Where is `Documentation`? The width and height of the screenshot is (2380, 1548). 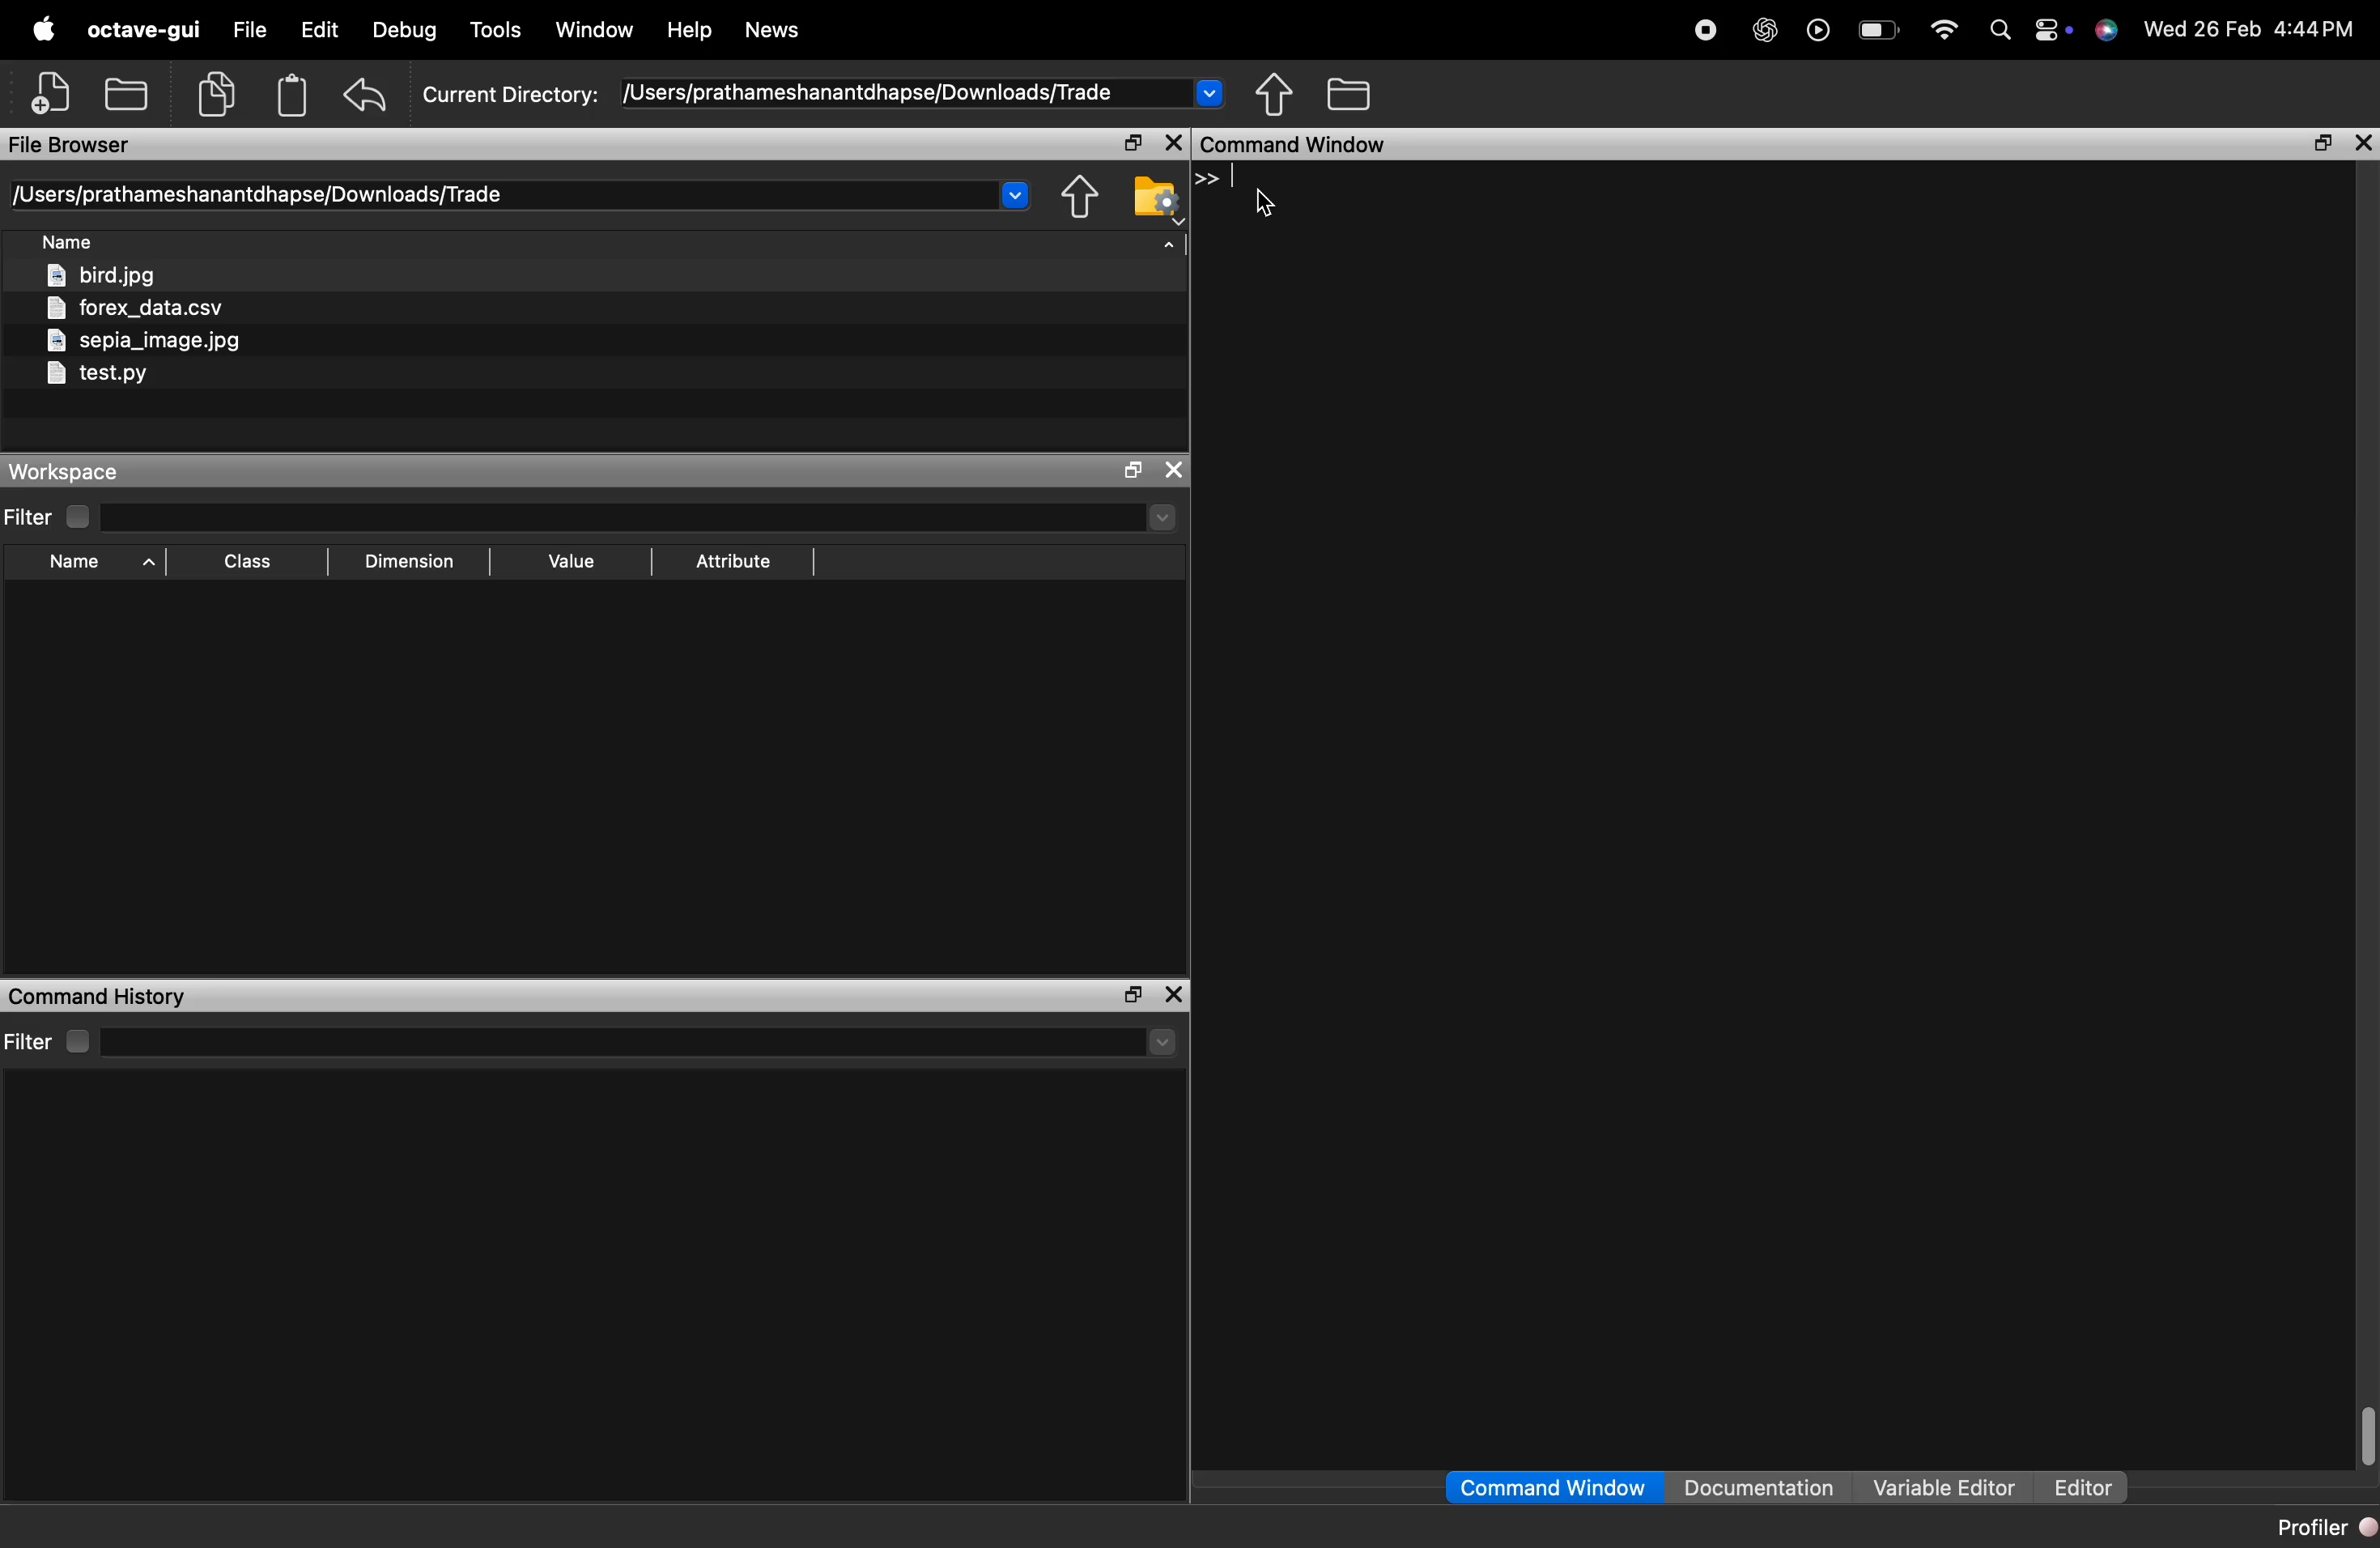 Documentation is located at coordinates (1760, 1486).